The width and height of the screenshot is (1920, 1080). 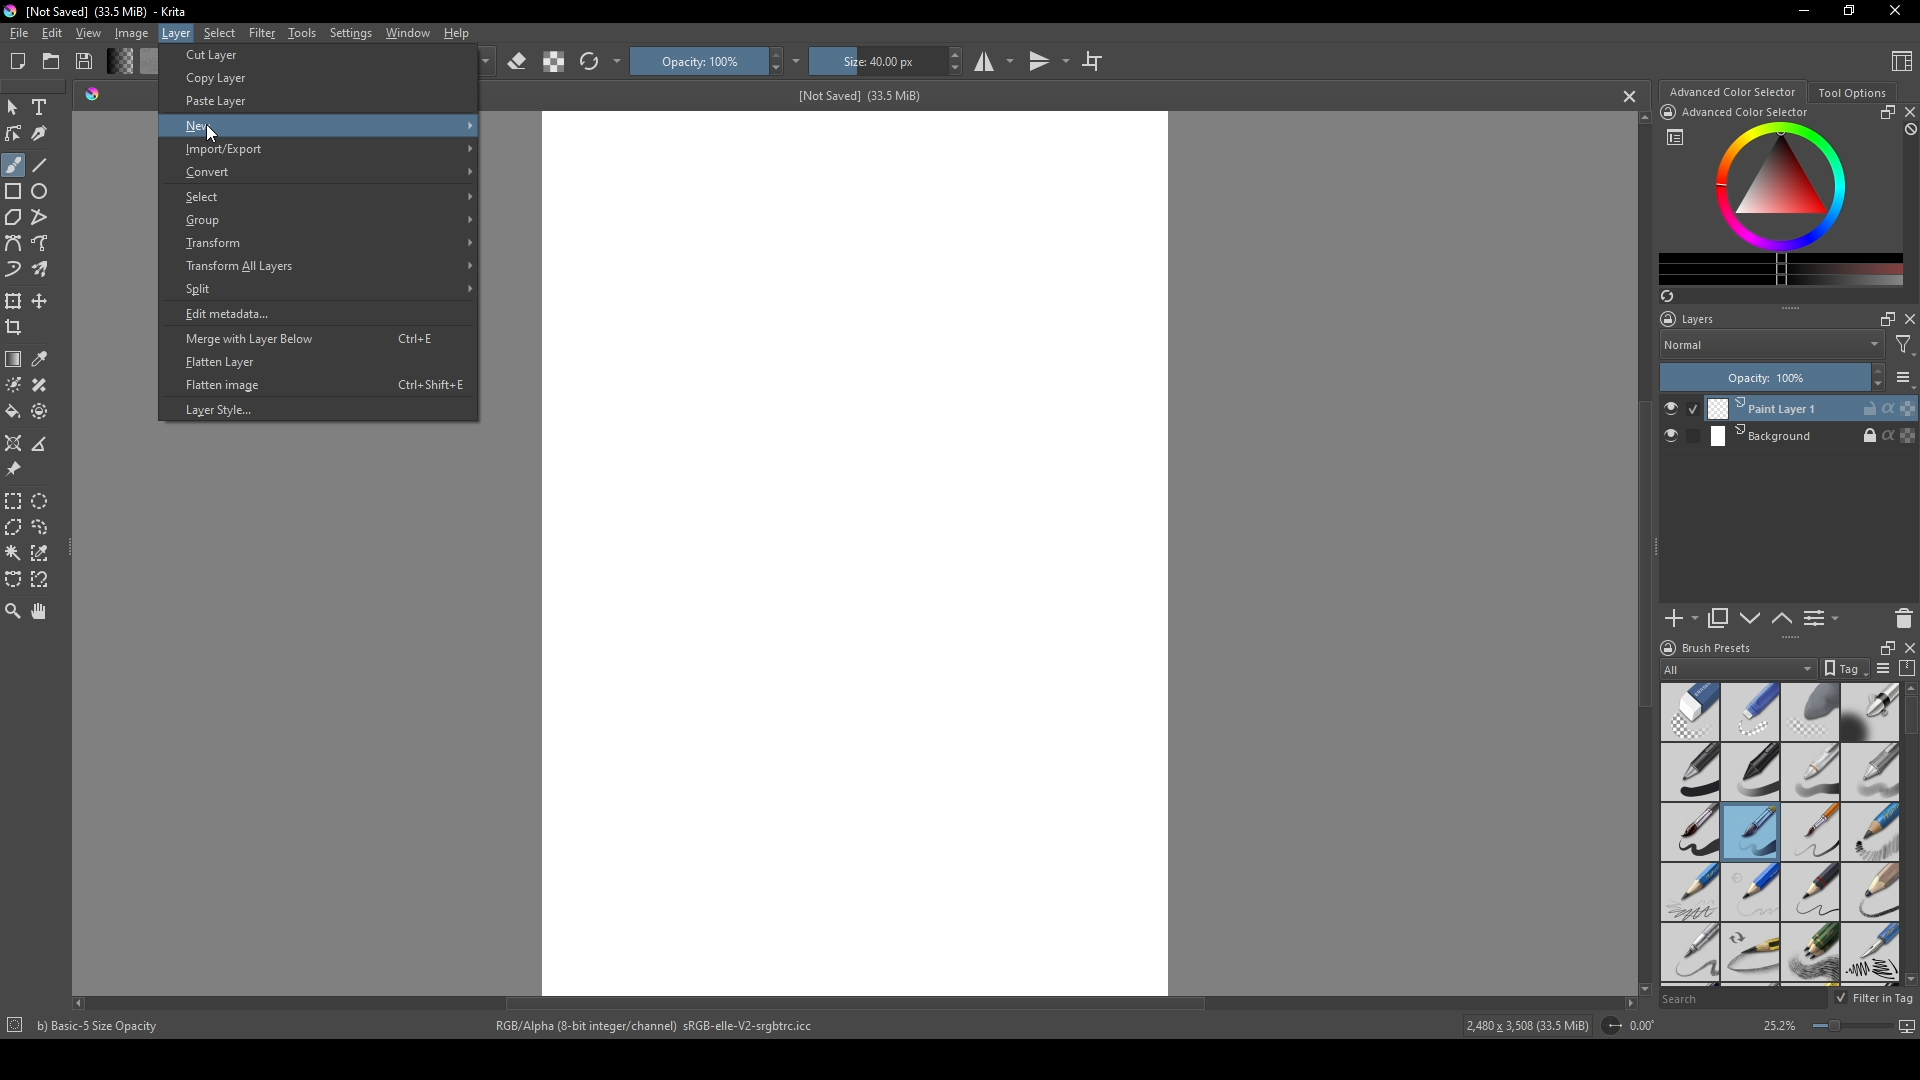 What do you see at coordinates (326, 385) in the screenshot?
I see `Flatten image` at bounding box center [326, 385].